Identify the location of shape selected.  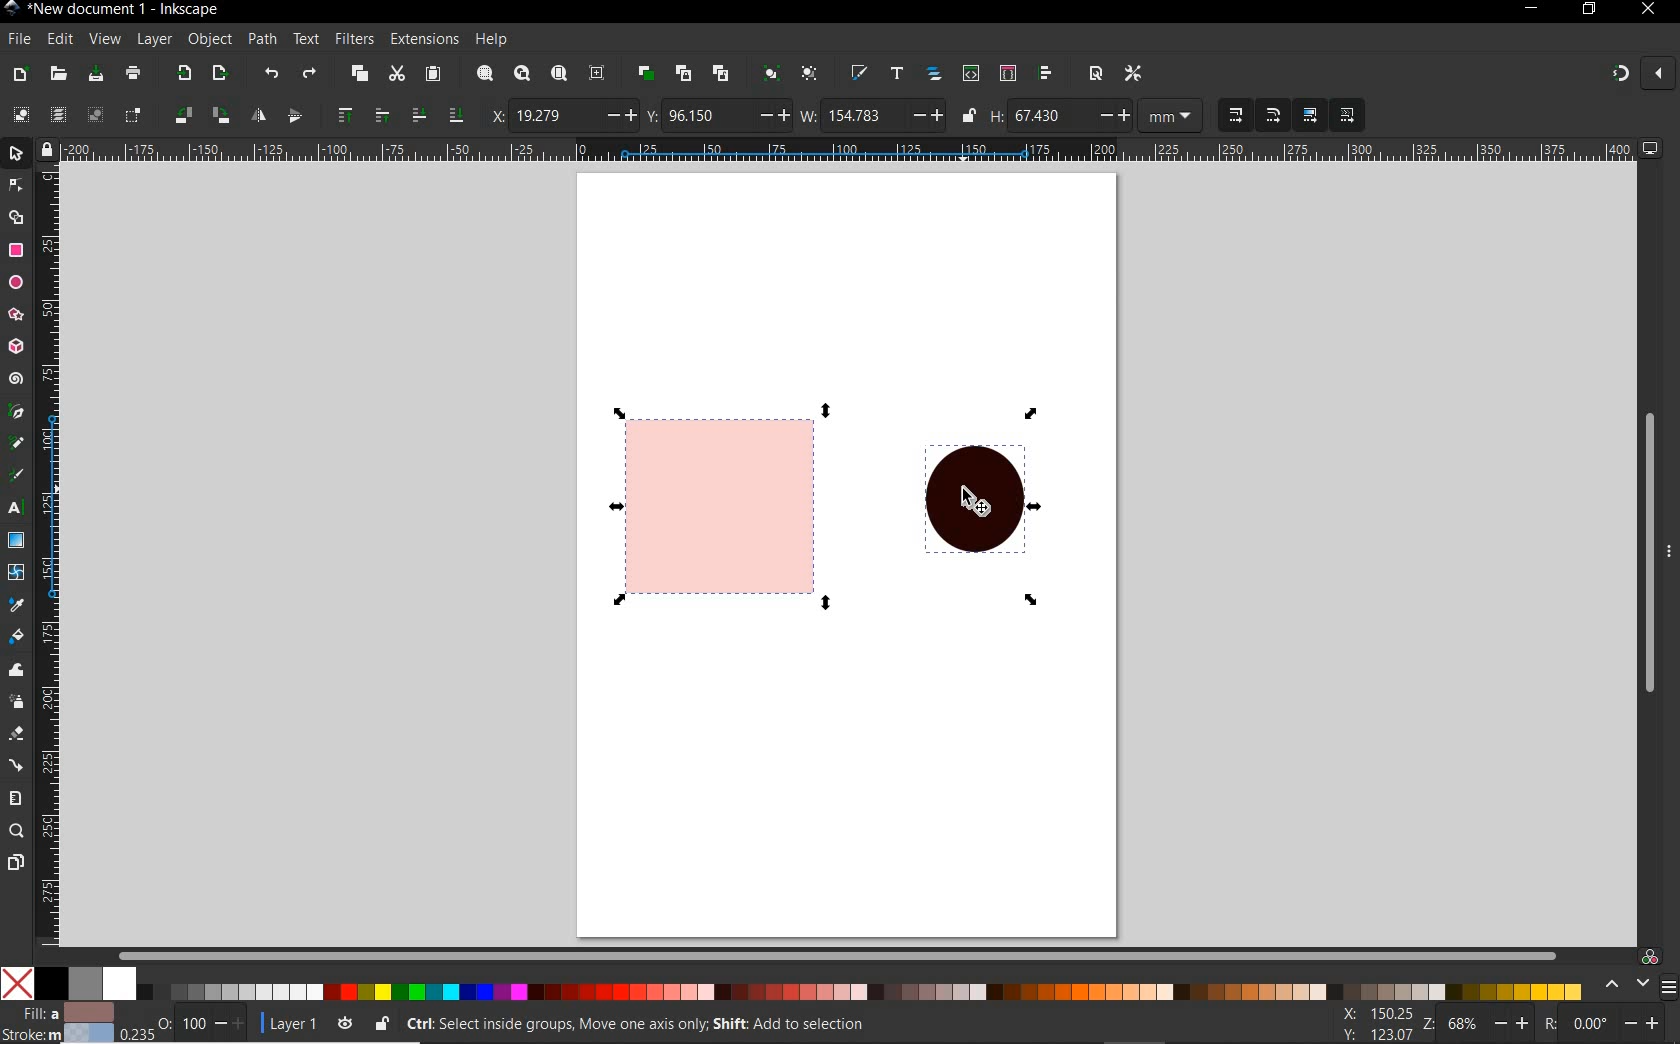
(727, 506).